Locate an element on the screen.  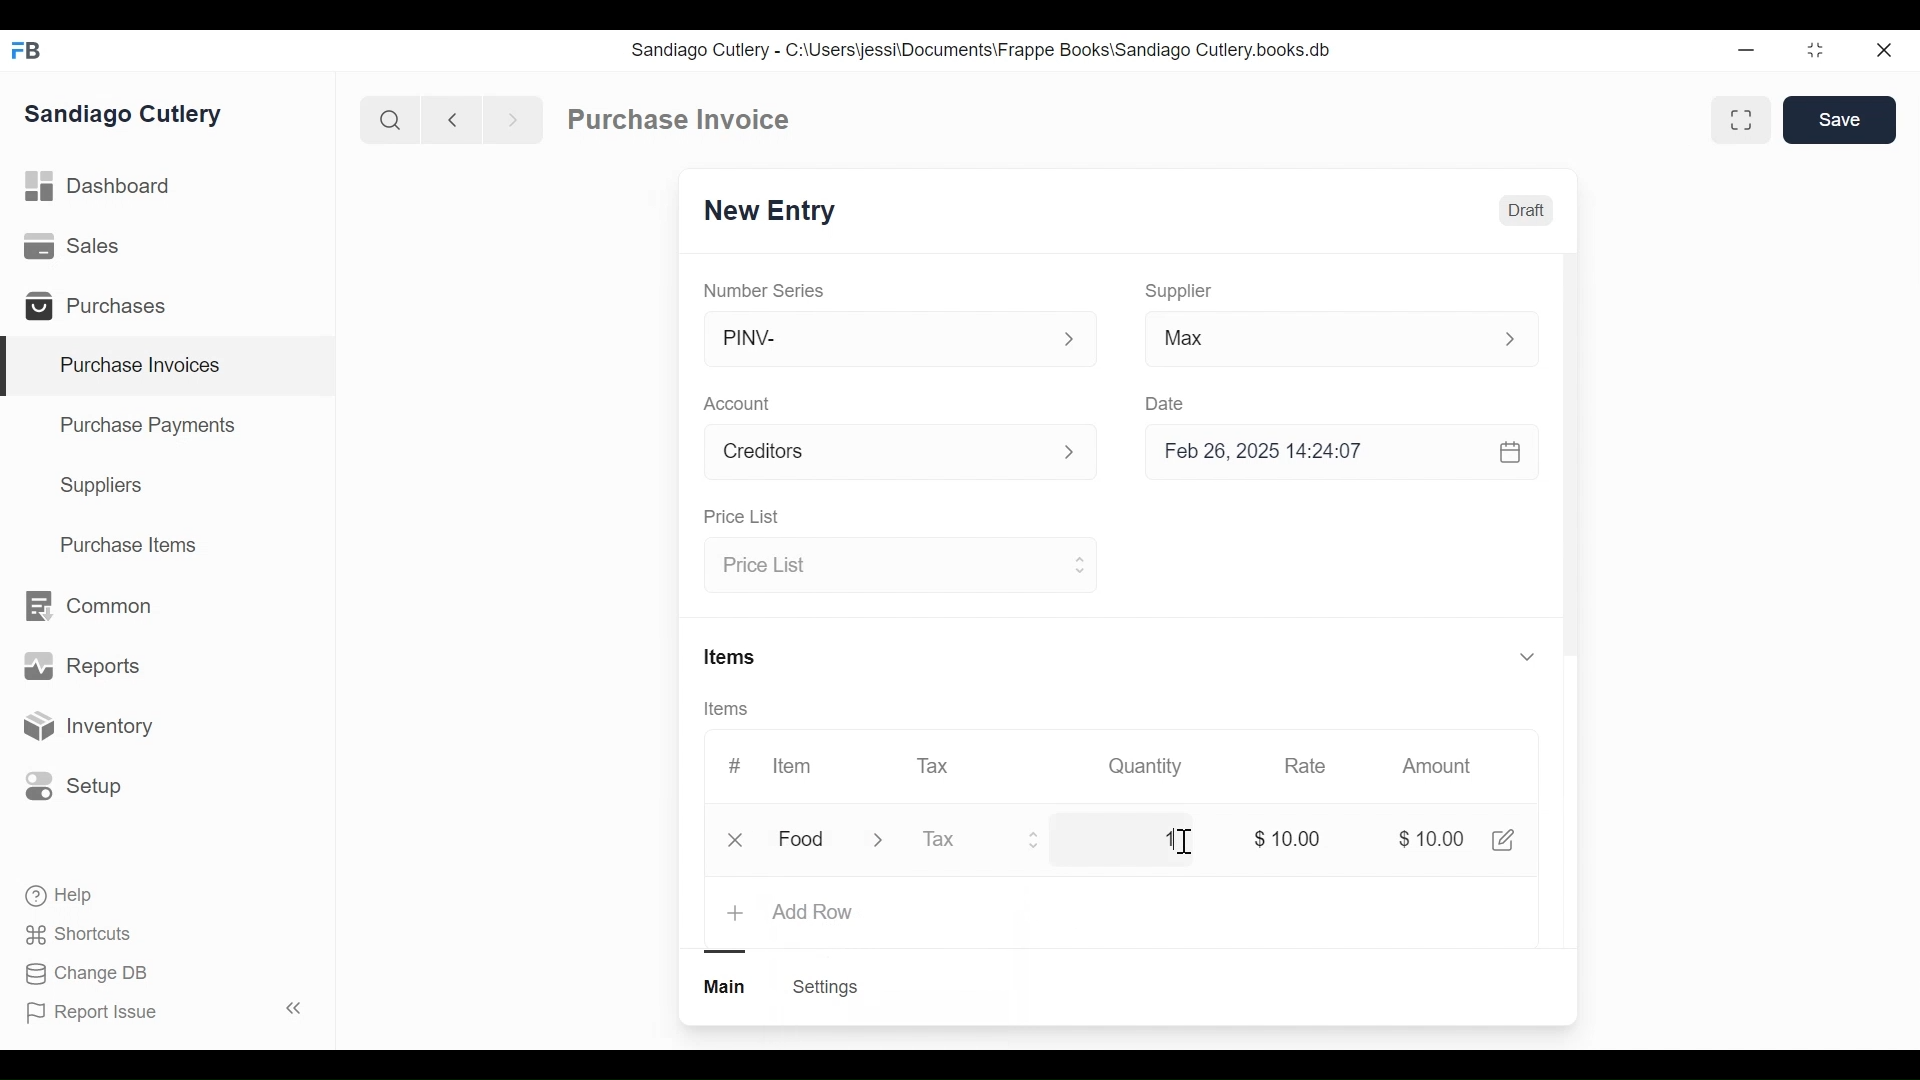
Inventory is located at coordinates (86, 727).